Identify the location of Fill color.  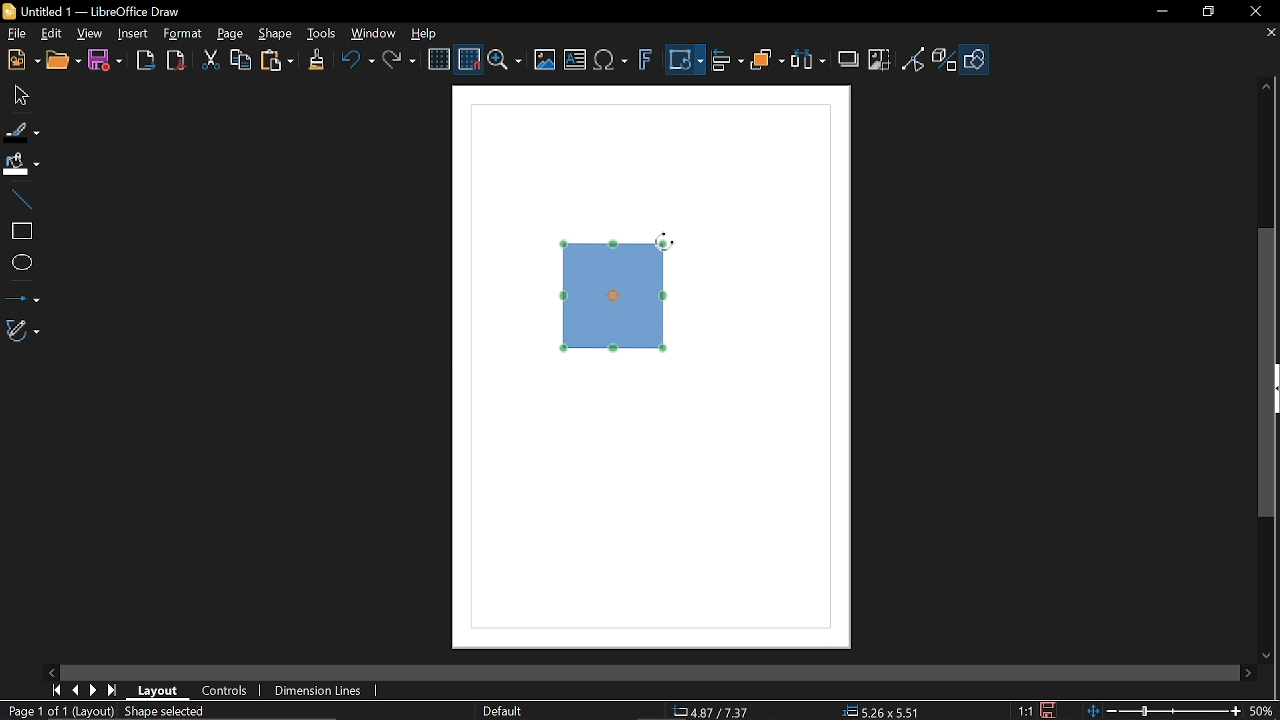
(22, 164).